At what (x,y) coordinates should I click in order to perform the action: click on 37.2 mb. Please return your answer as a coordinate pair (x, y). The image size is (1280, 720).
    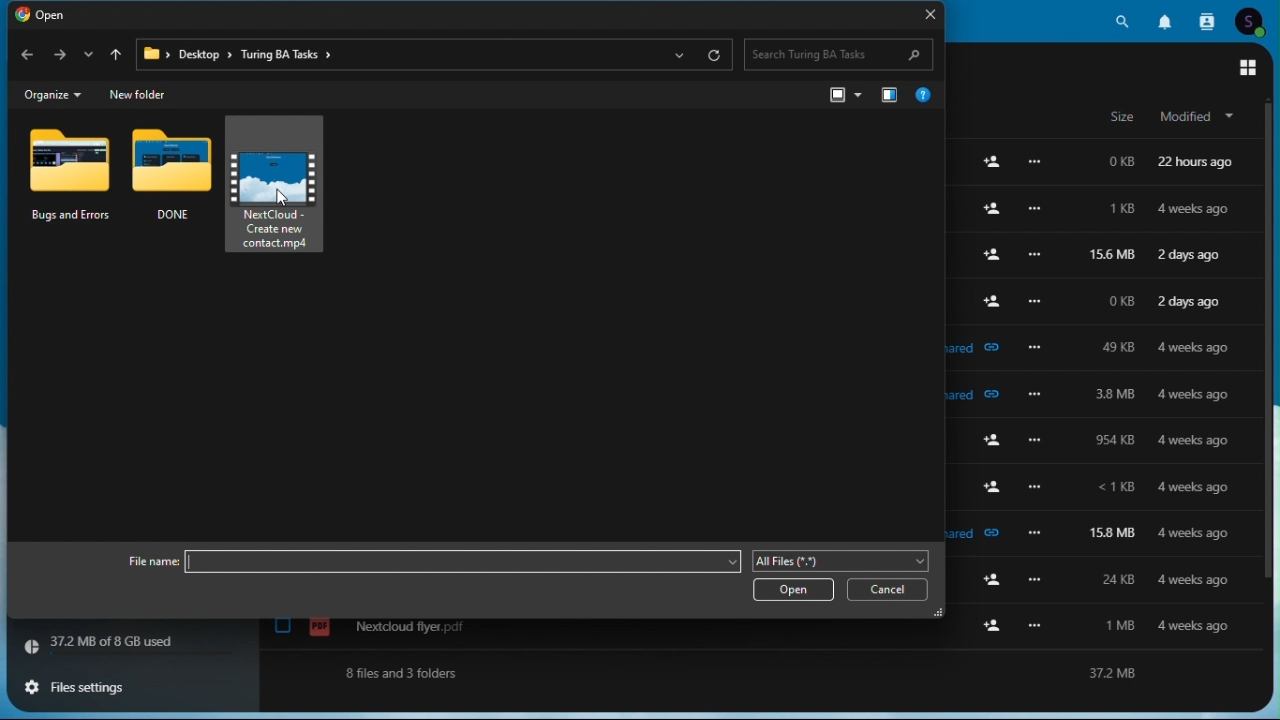
    Looking at the image, I should click on (1128, 675).